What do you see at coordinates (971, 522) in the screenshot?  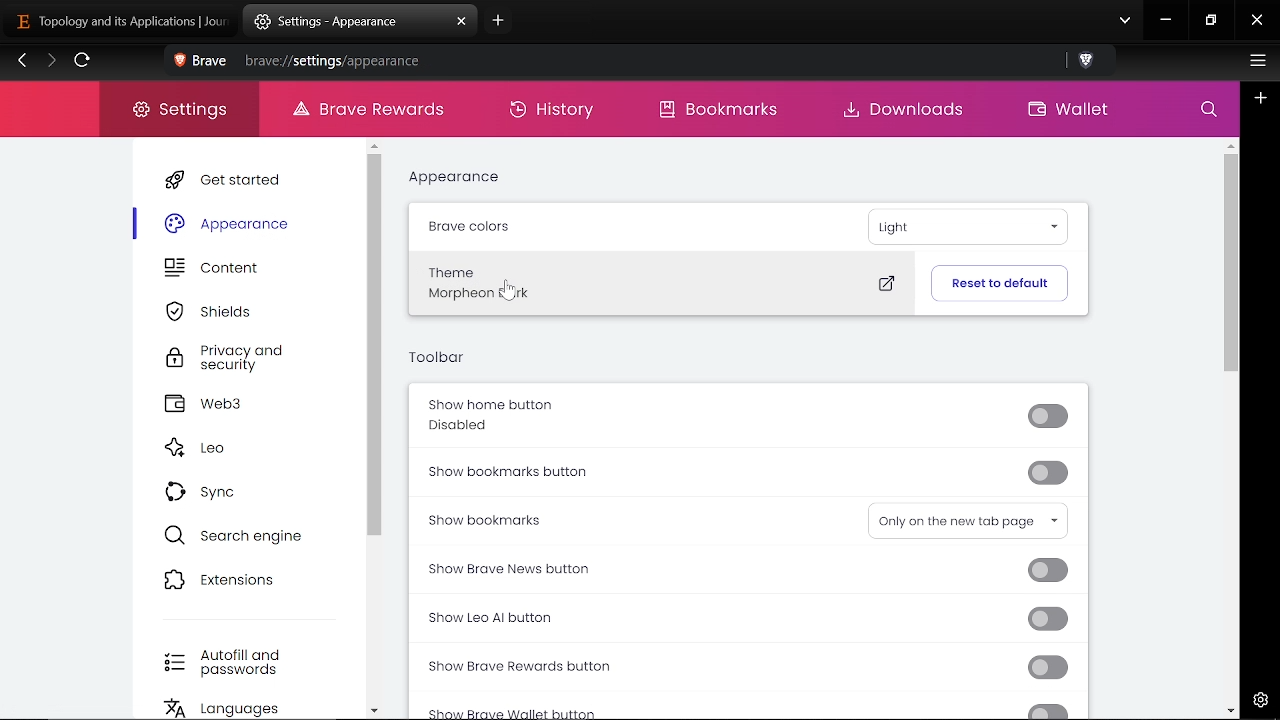 I see `OPtions for show bookmark` at bounding box center [971, 522].